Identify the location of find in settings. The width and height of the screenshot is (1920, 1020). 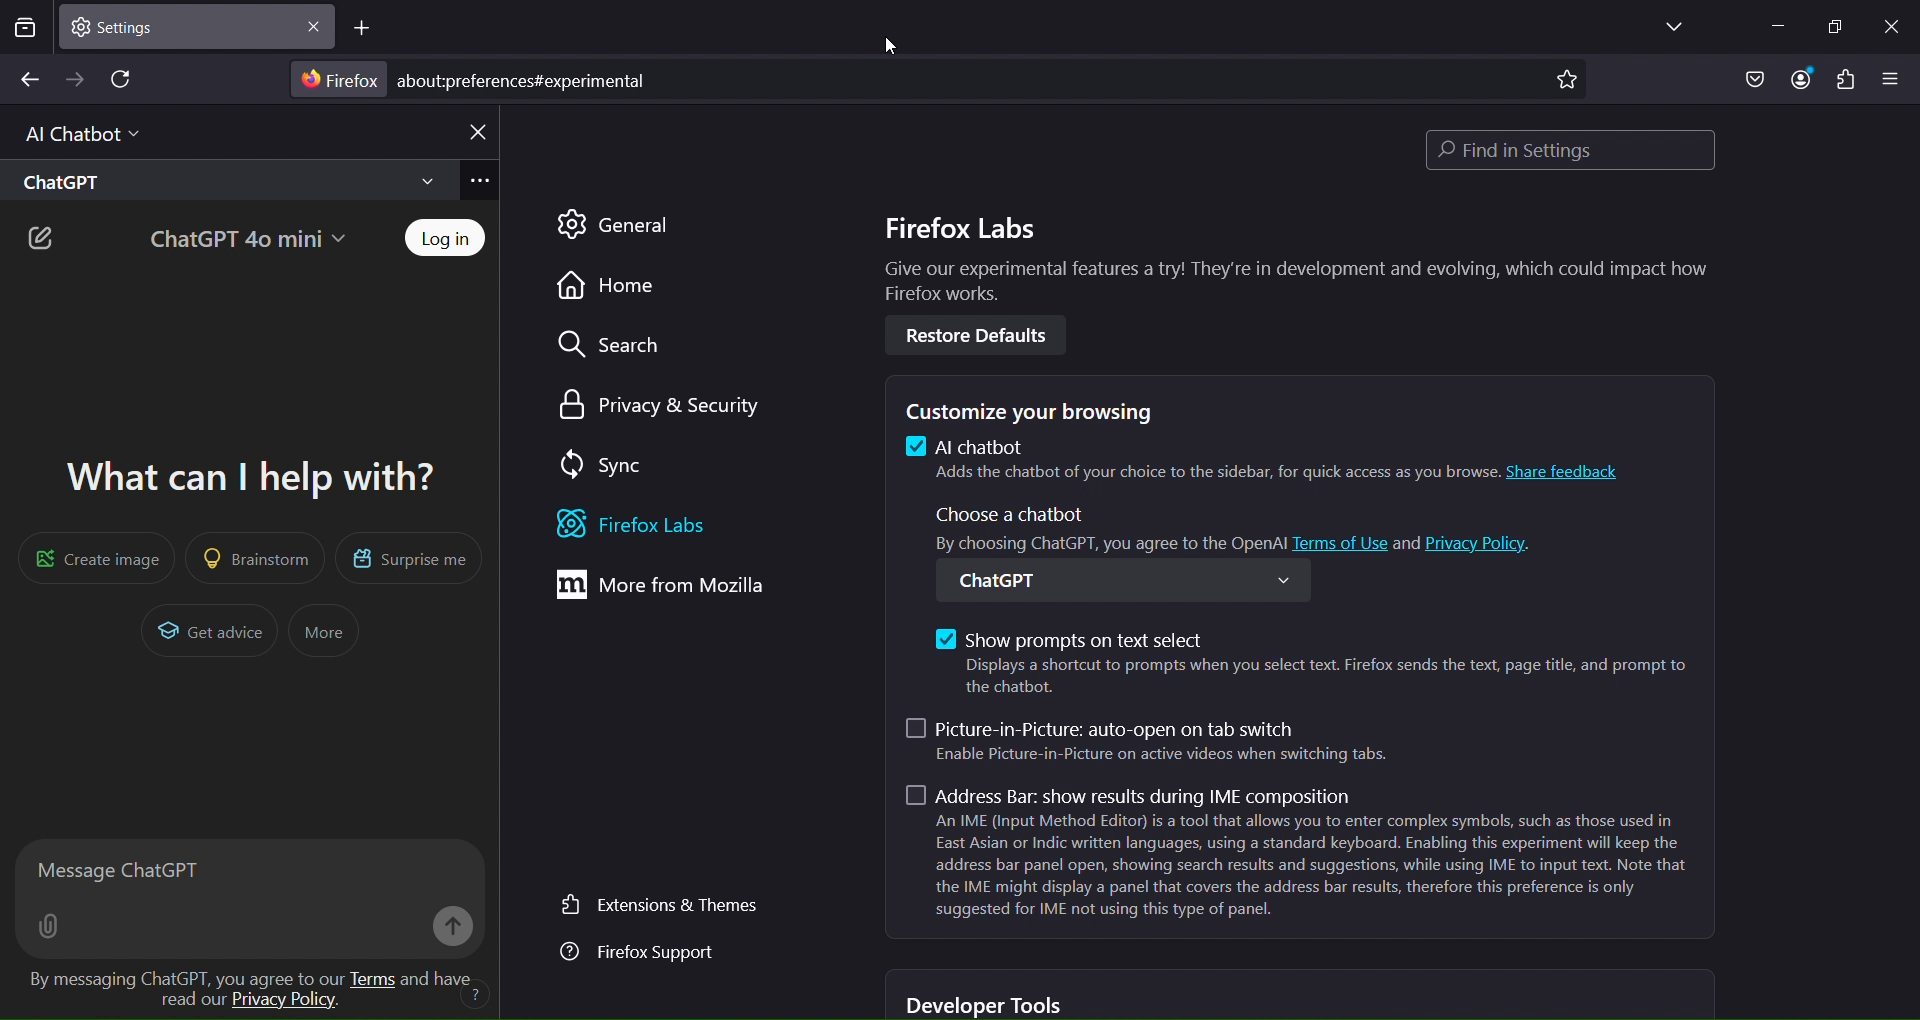
(1576, 150).